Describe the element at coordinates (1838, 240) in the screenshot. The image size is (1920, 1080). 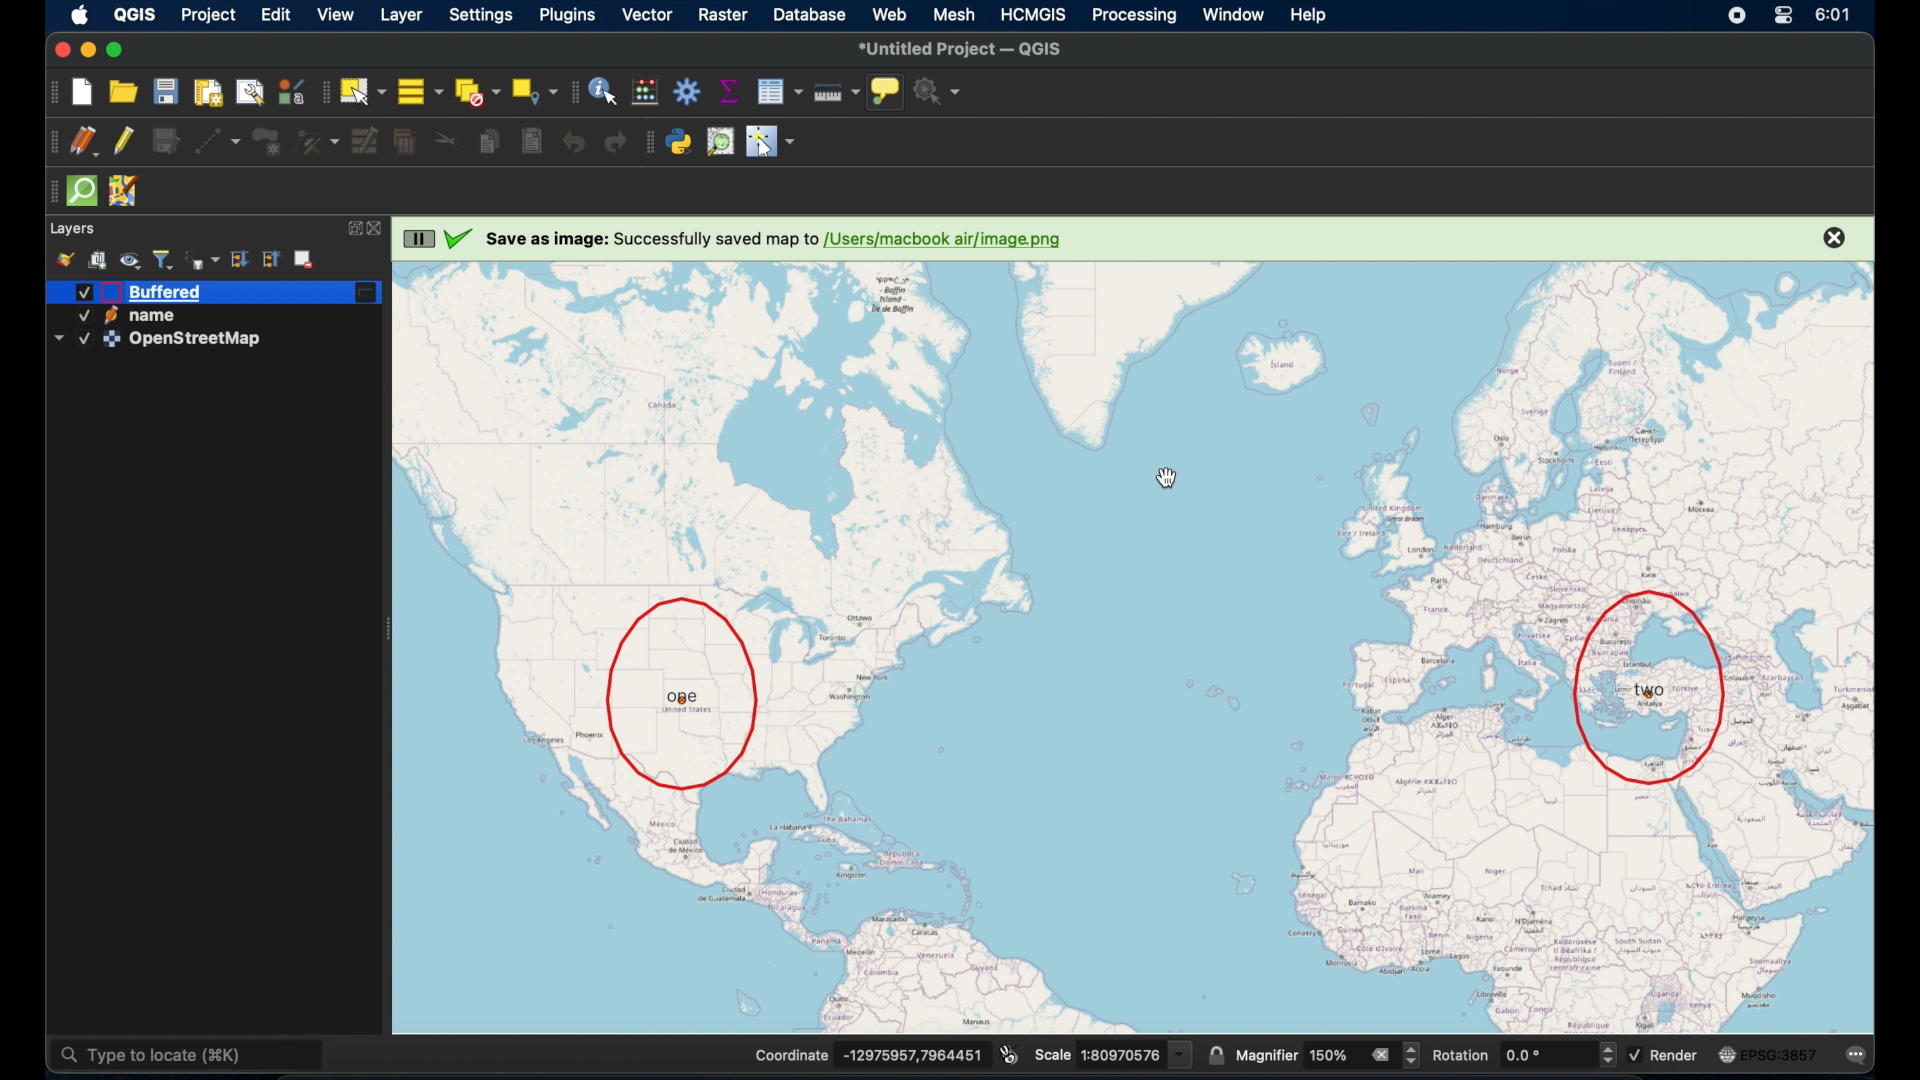
I see `close pop up` at that location.